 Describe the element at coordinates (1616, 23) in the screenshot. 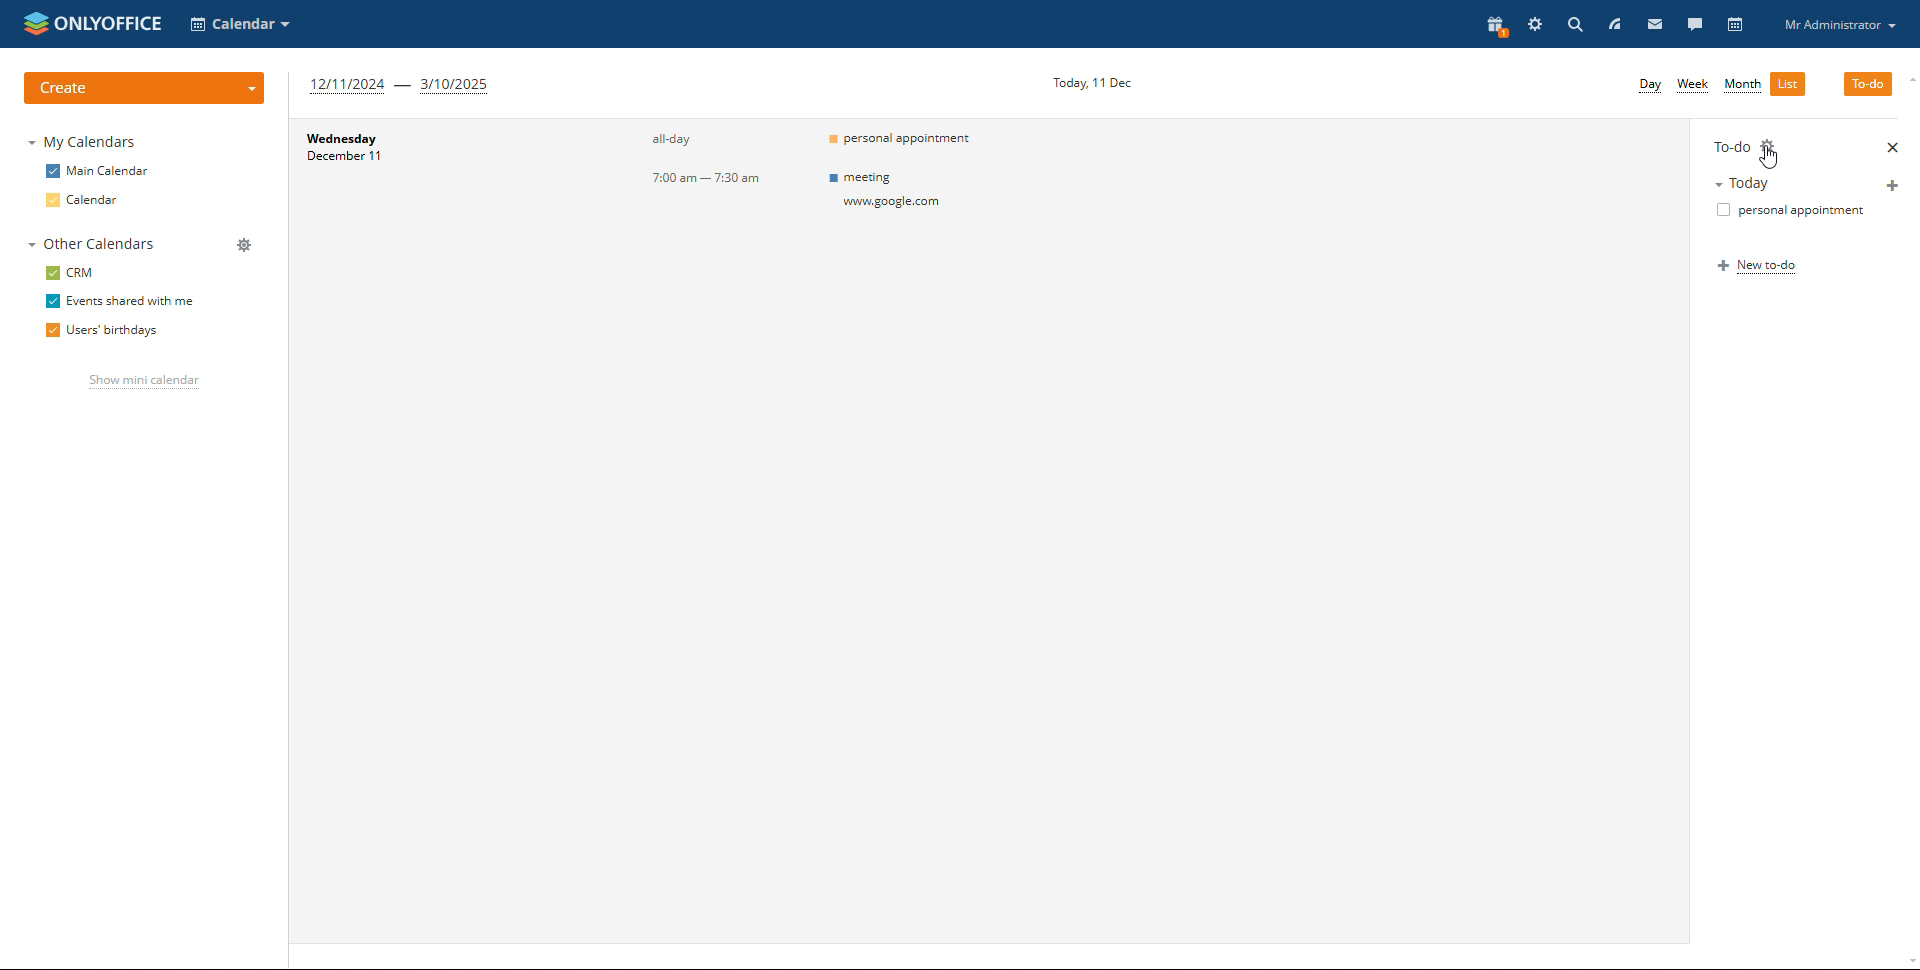

I see `feed` at that location.